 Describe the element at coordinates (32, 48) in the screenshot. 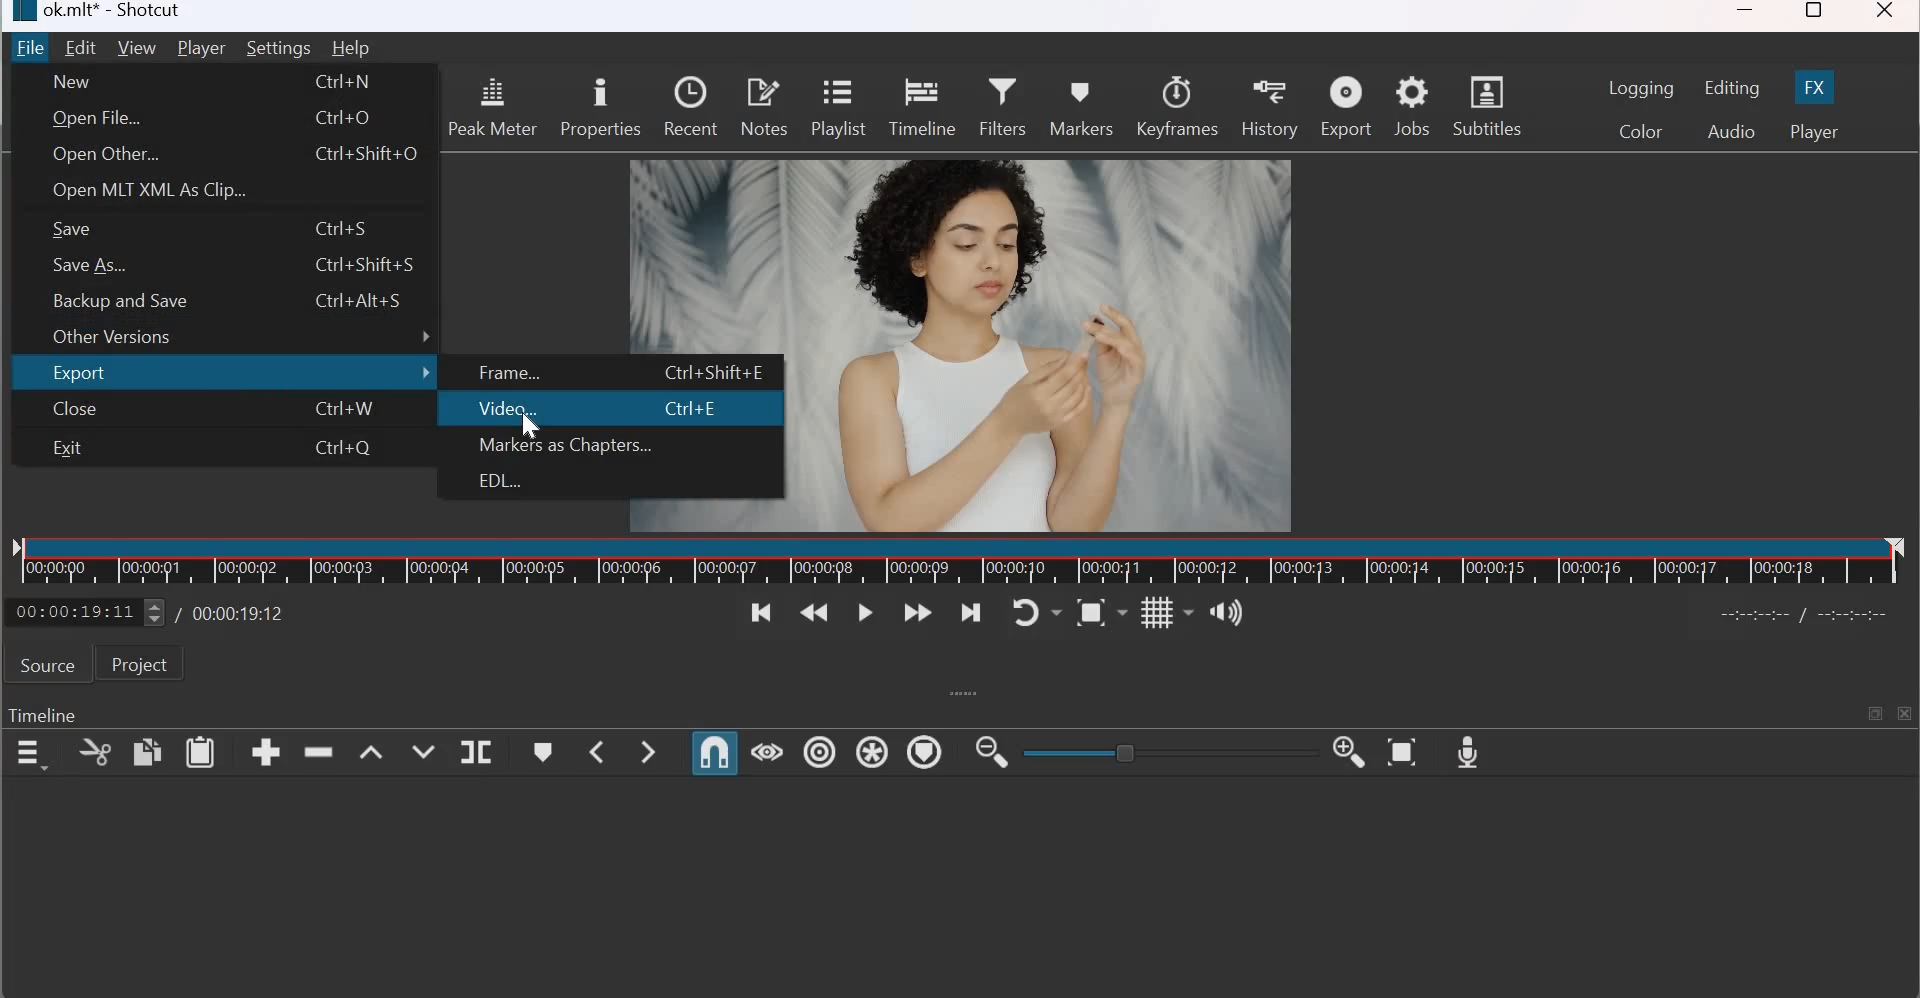

I see `File` at that location.